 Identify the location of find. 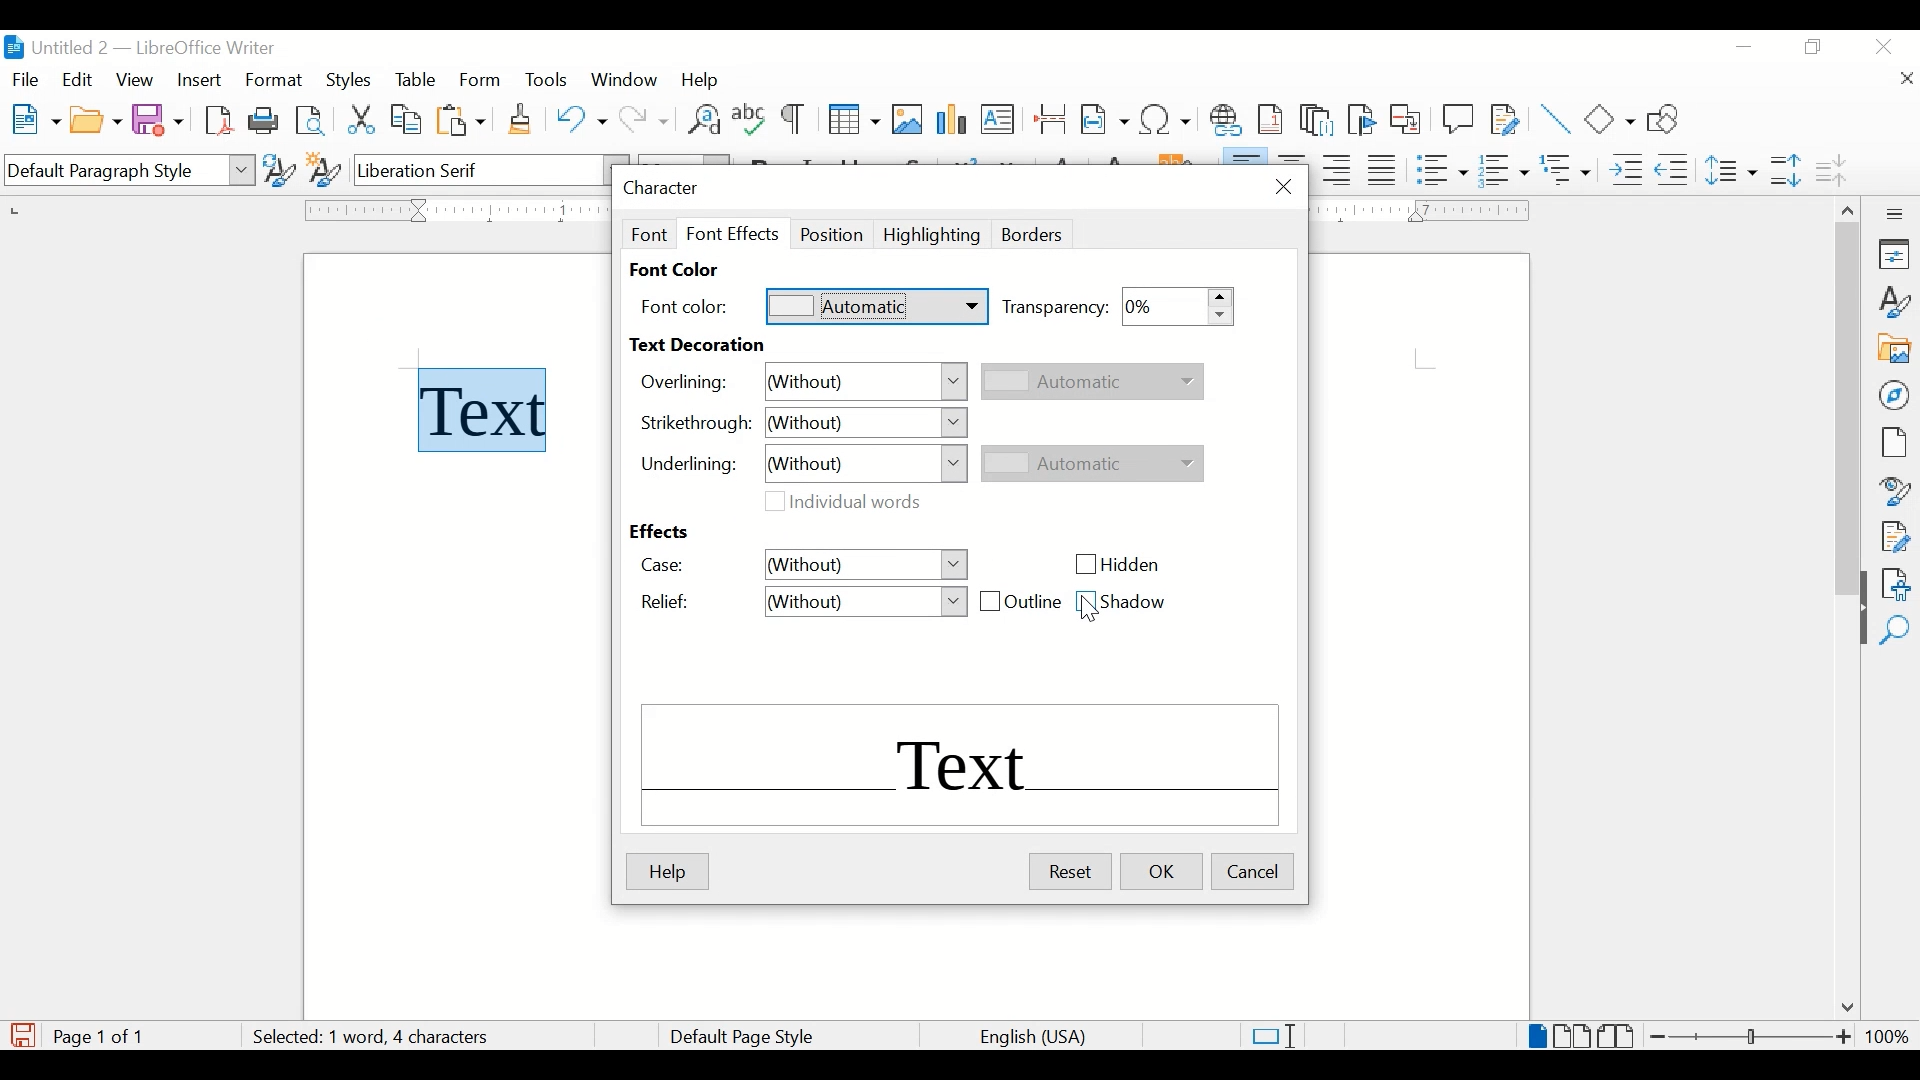
(1895, 631).